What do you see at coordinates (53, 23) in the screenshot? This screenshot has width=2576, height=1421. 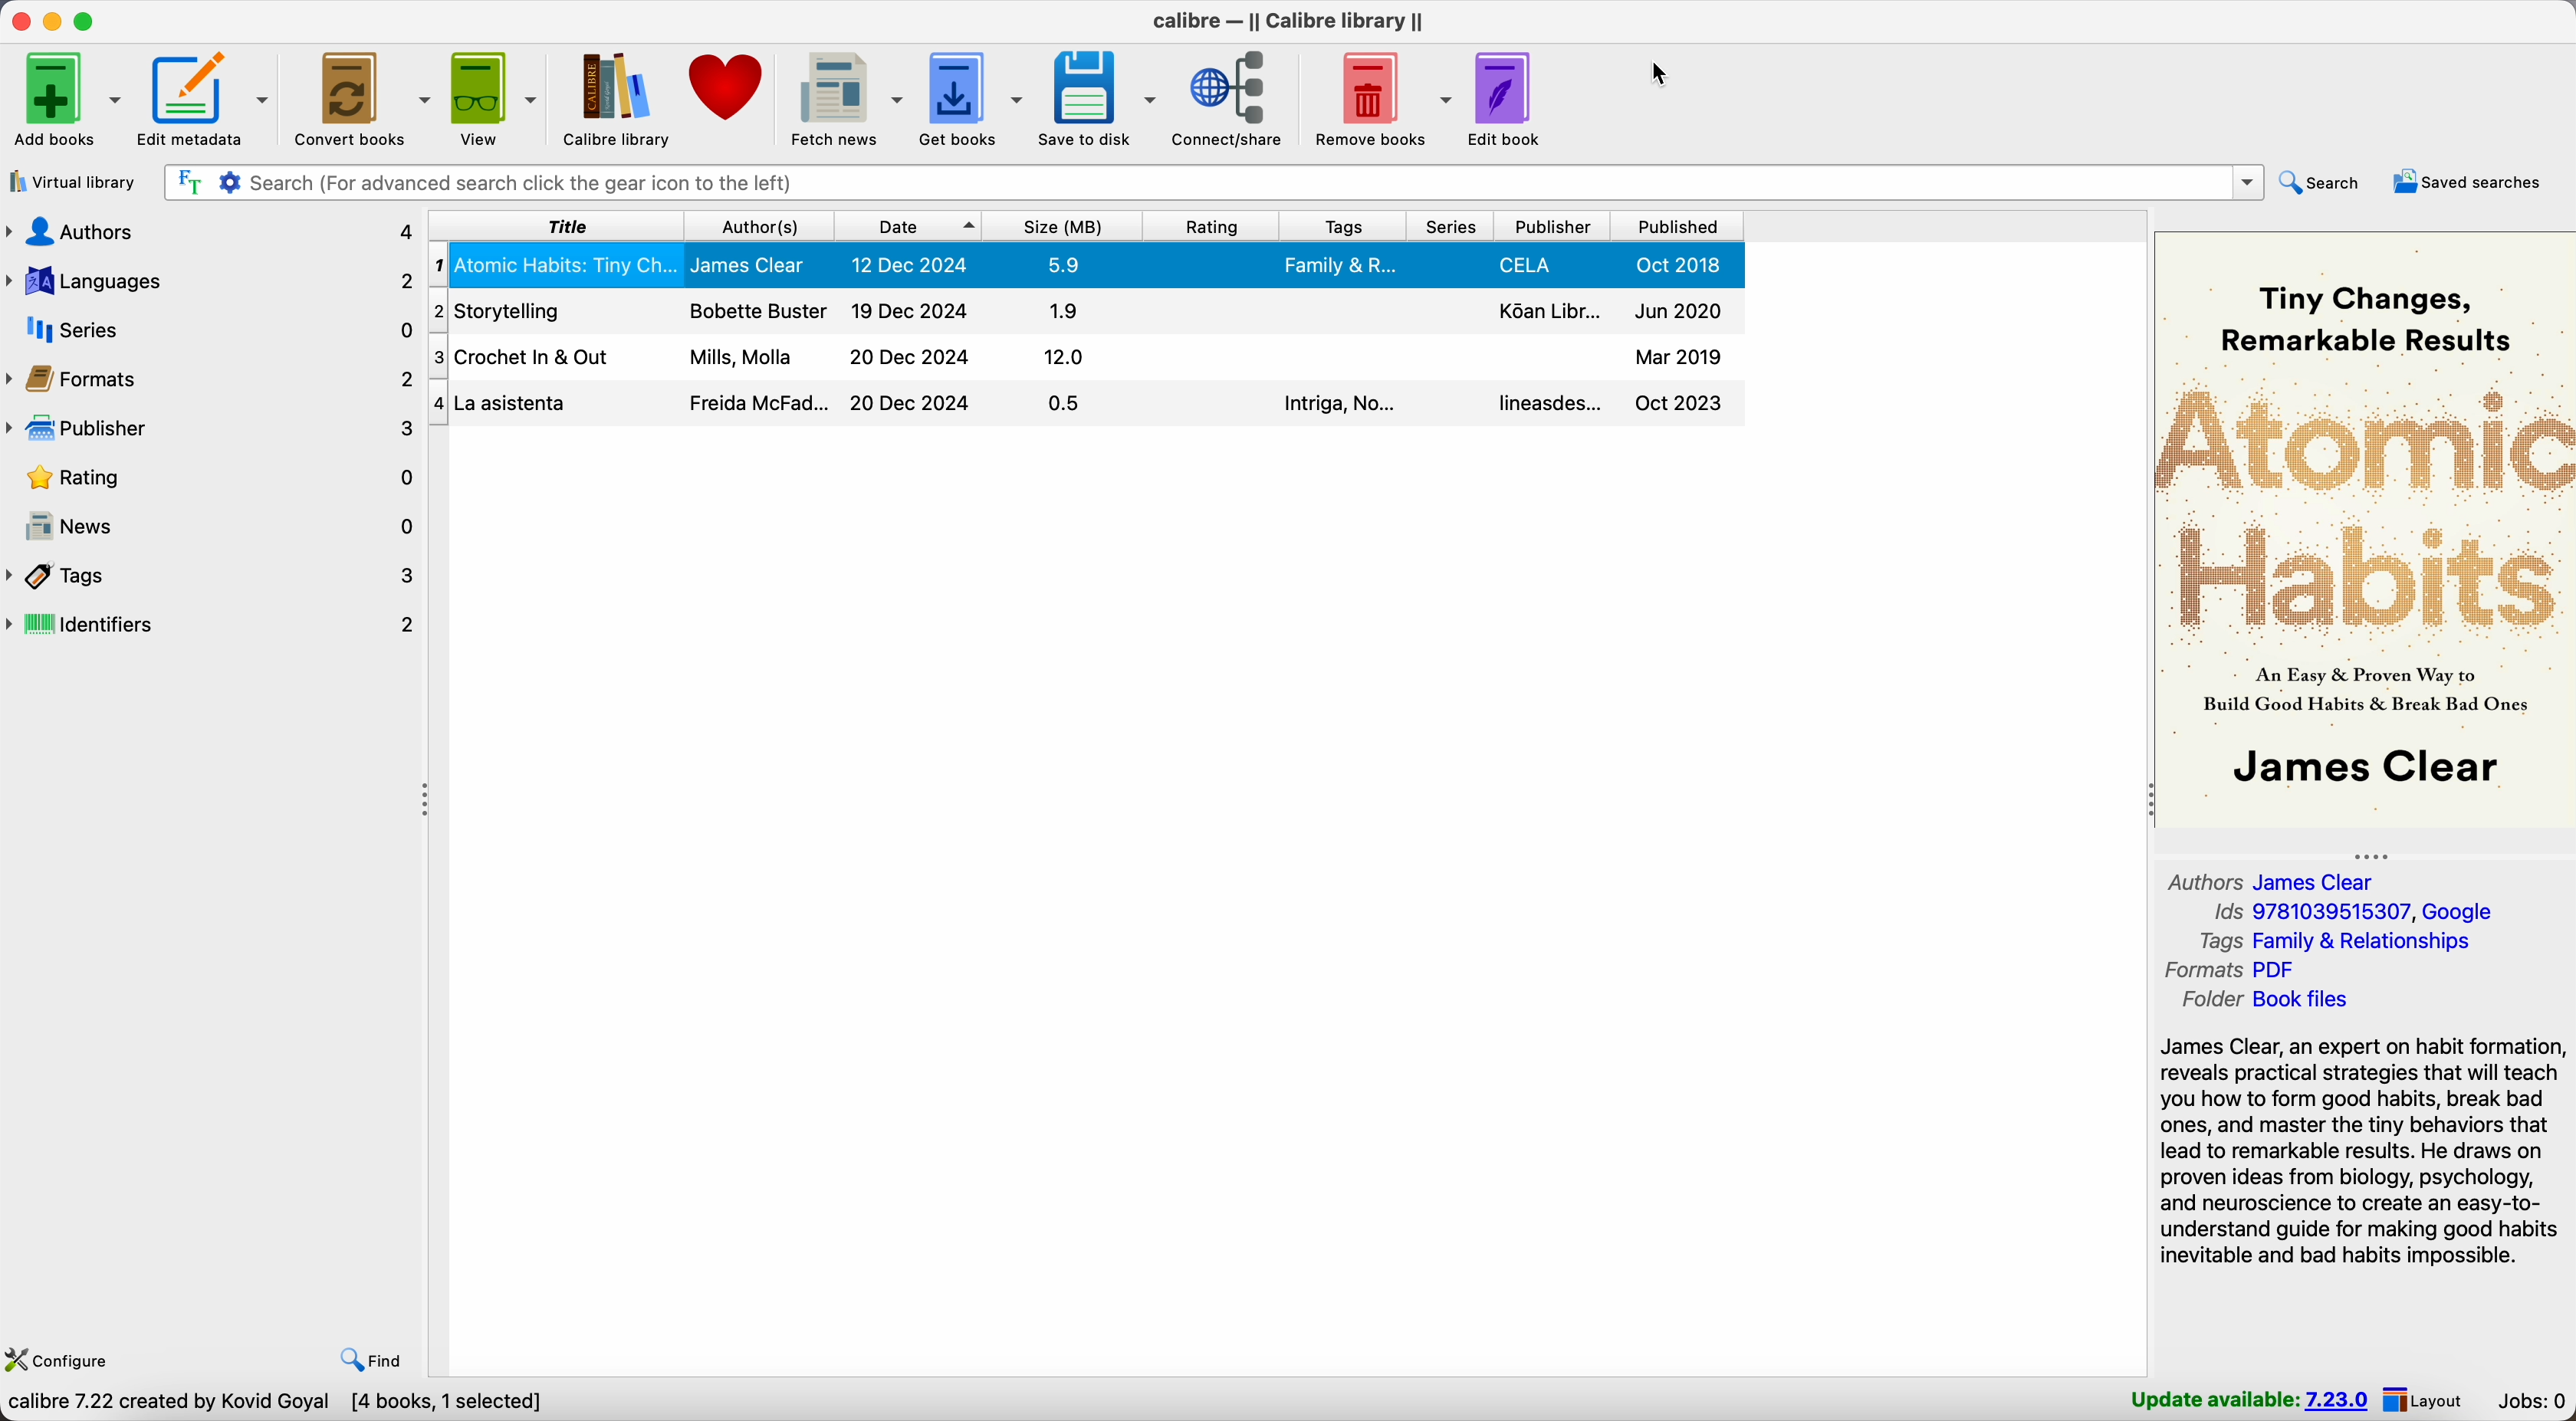 I see `minimize calibre` at bounding box center [53, 23].